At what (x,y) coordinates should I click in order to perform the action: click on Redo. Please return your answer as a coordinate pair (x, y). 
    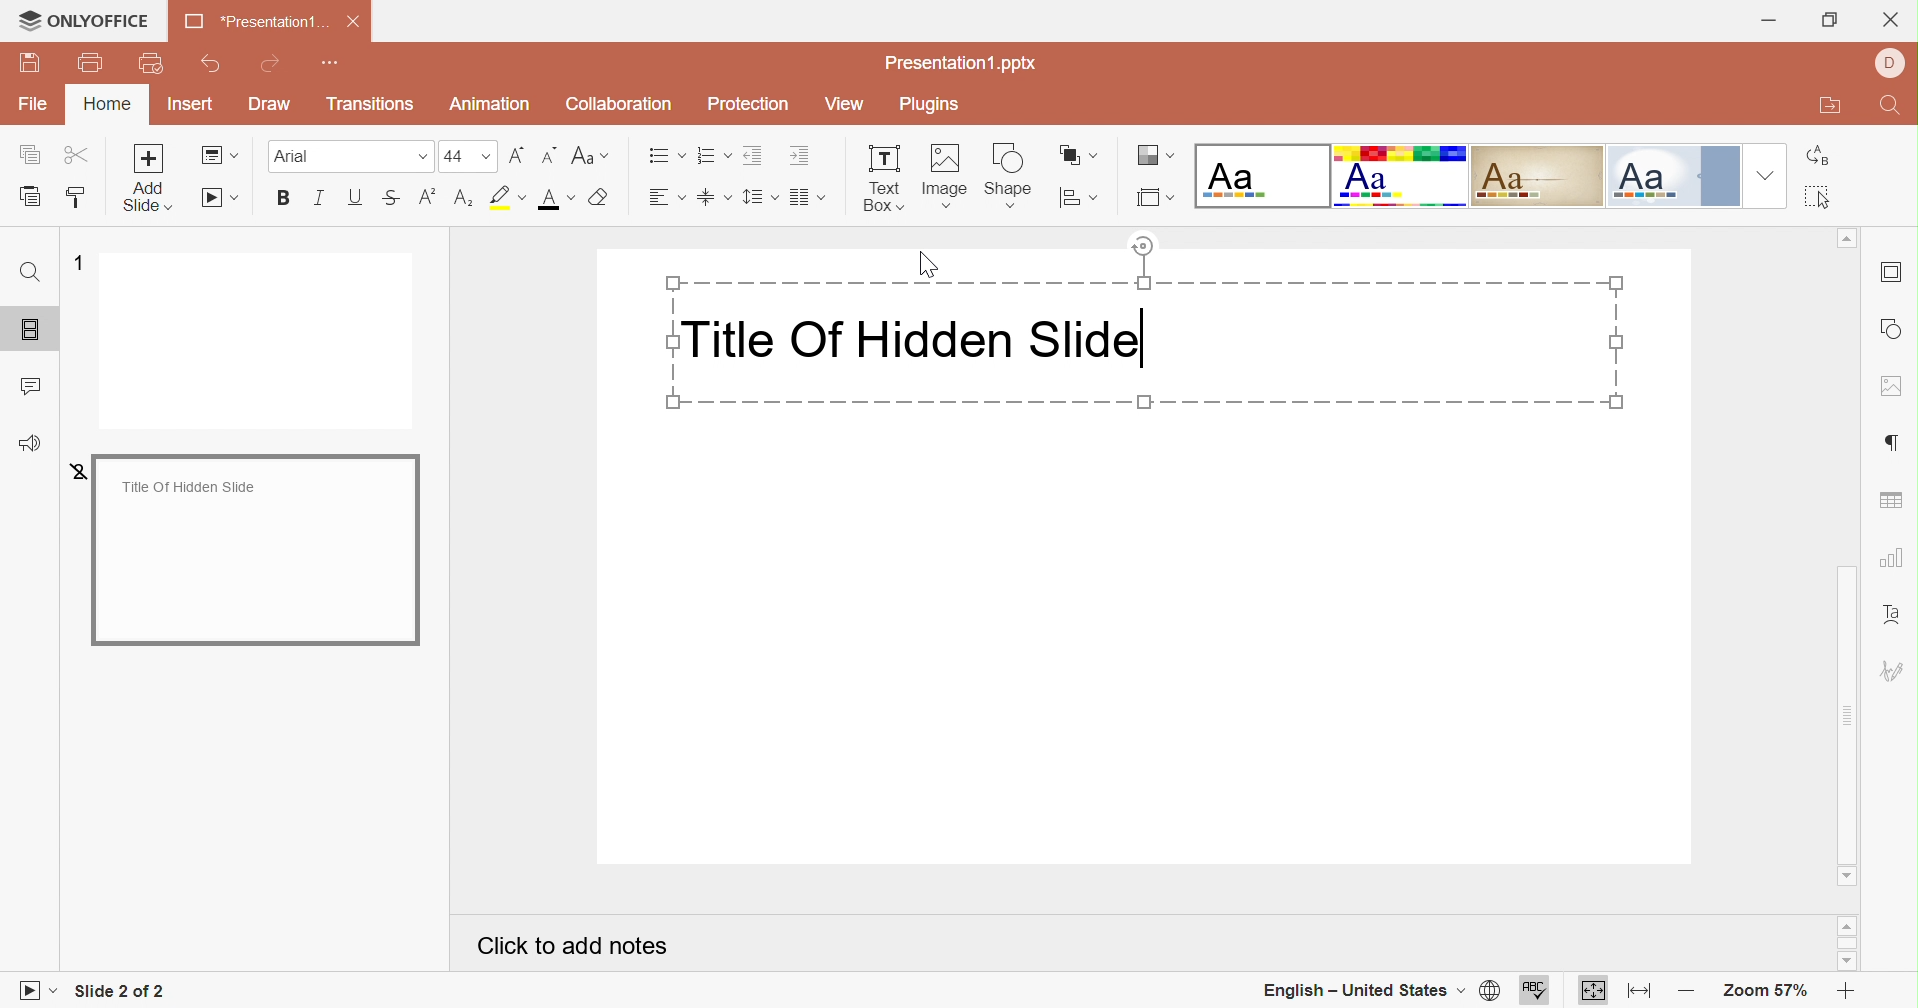
    Looking at the image, I should click on (273, 63).